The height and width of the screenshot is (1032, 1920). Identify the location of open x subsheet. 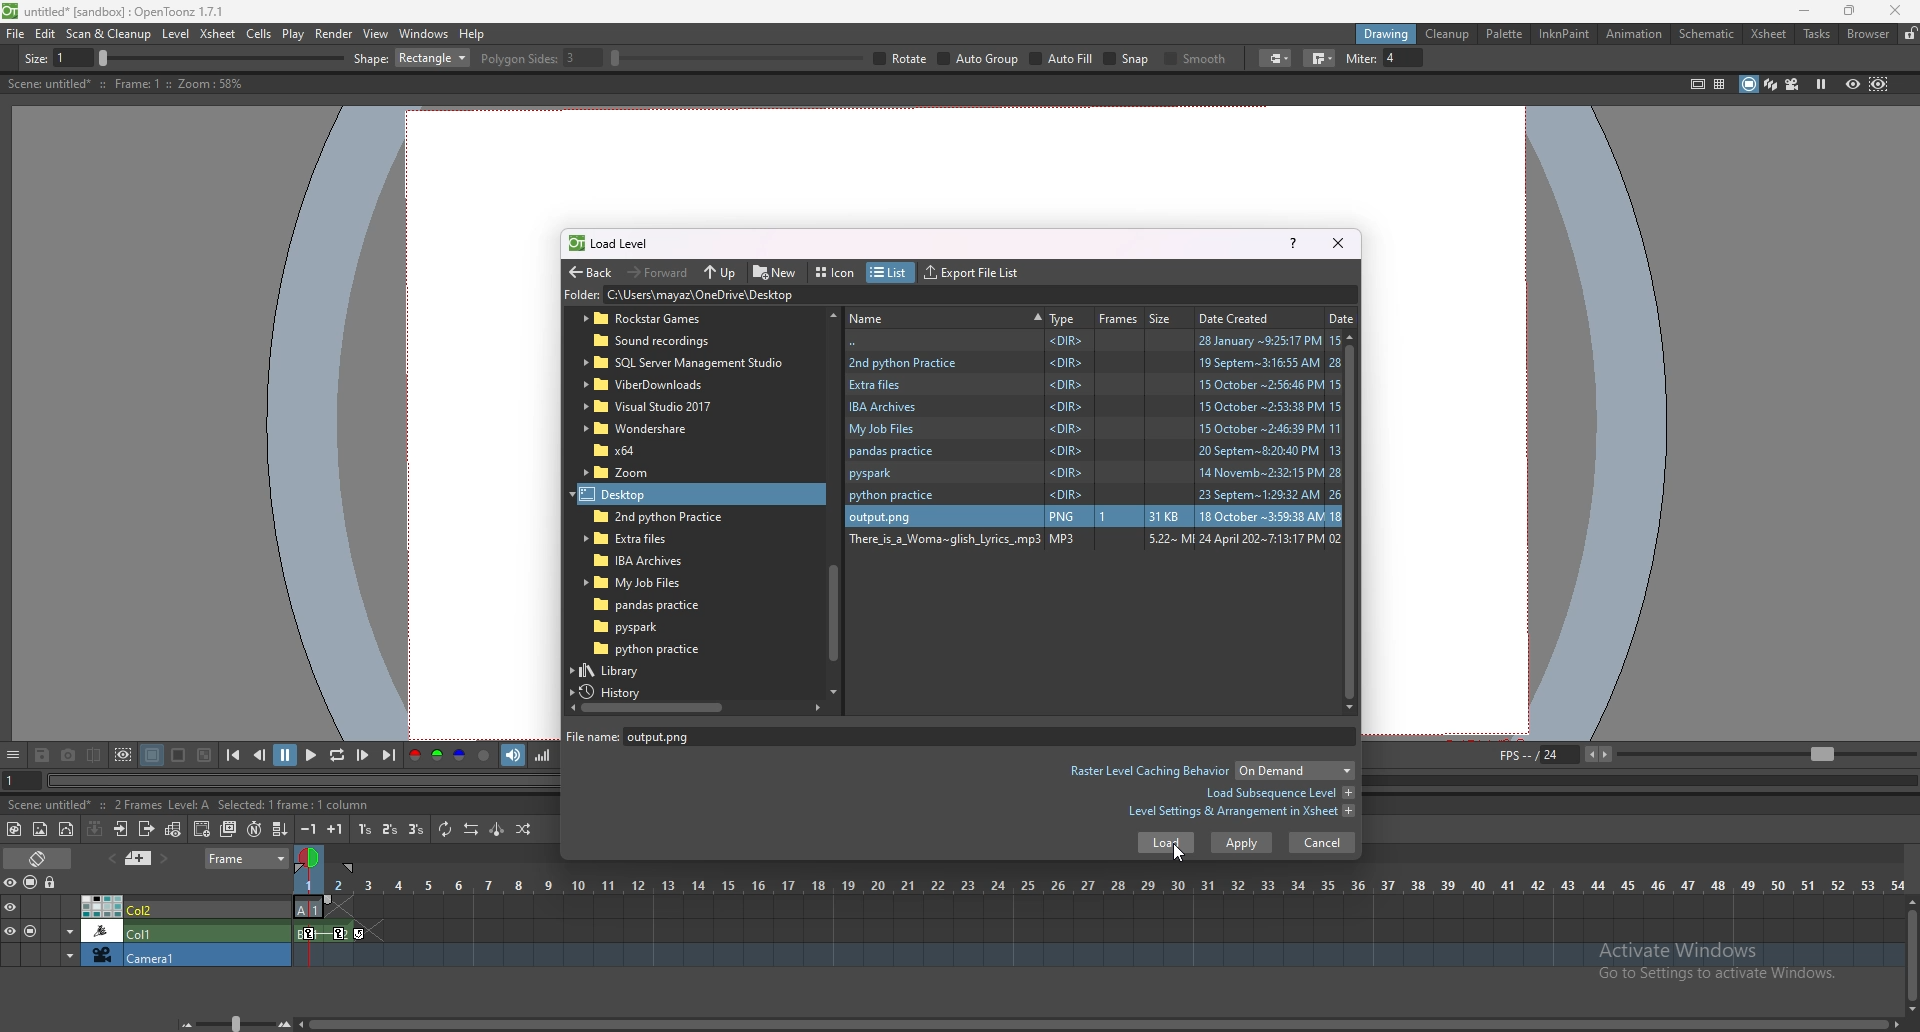
(121, 829).